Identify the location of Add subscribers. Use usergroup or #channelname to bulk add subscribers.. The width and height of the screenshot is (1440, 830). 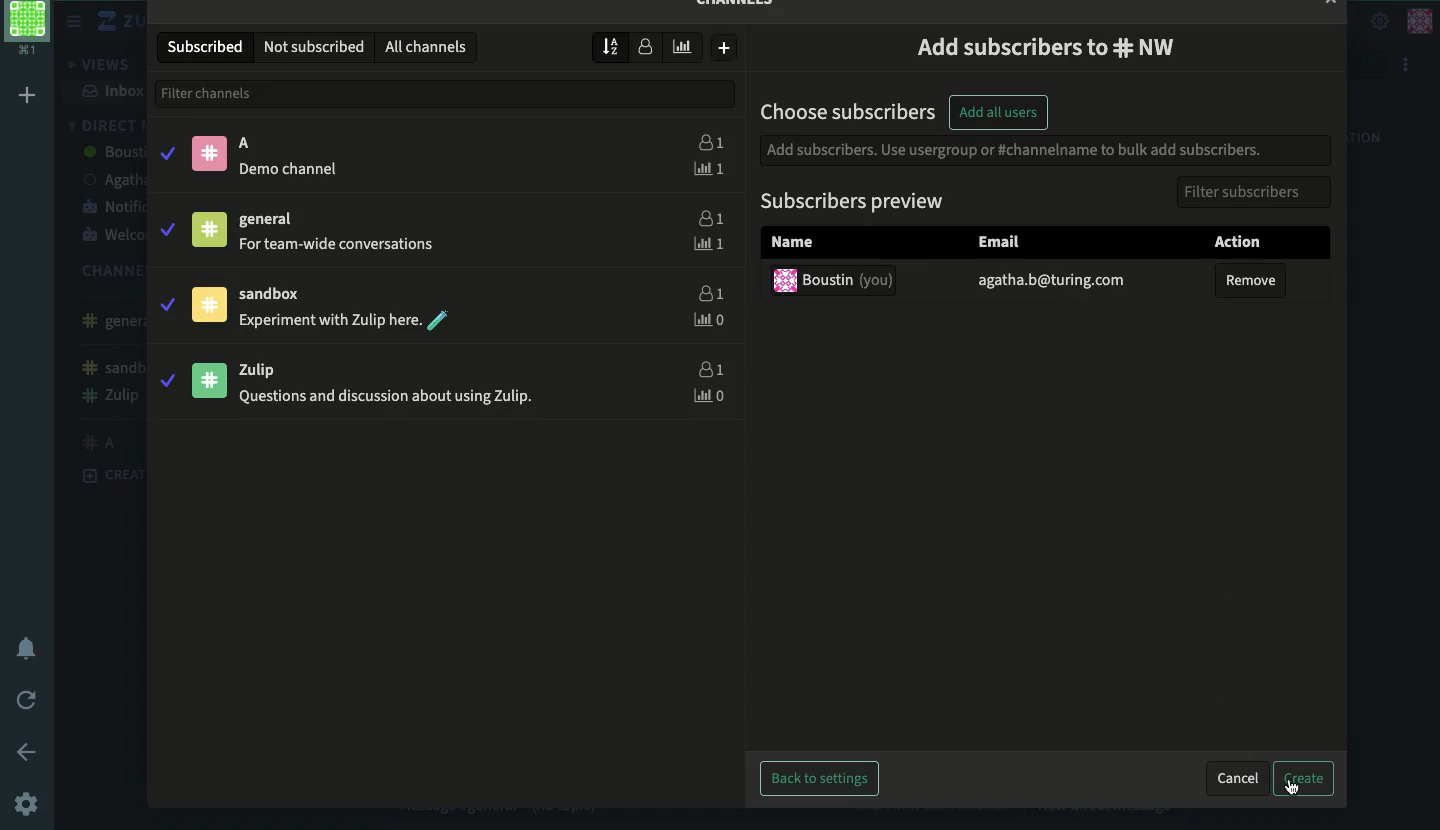
(1019, 152).